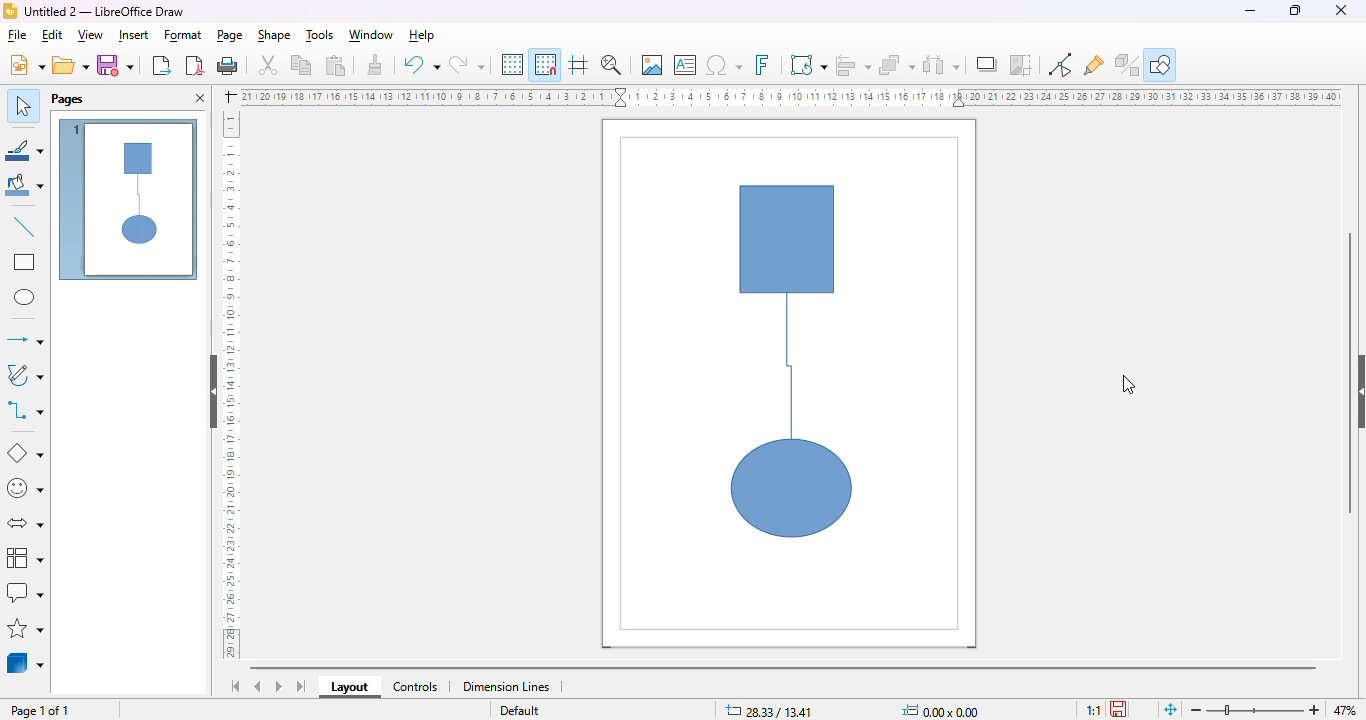 The height and width of the screenshot is (720, 1366). Describe the element at coordinates (71, 64) in the screenshot. I see `open` at that location.